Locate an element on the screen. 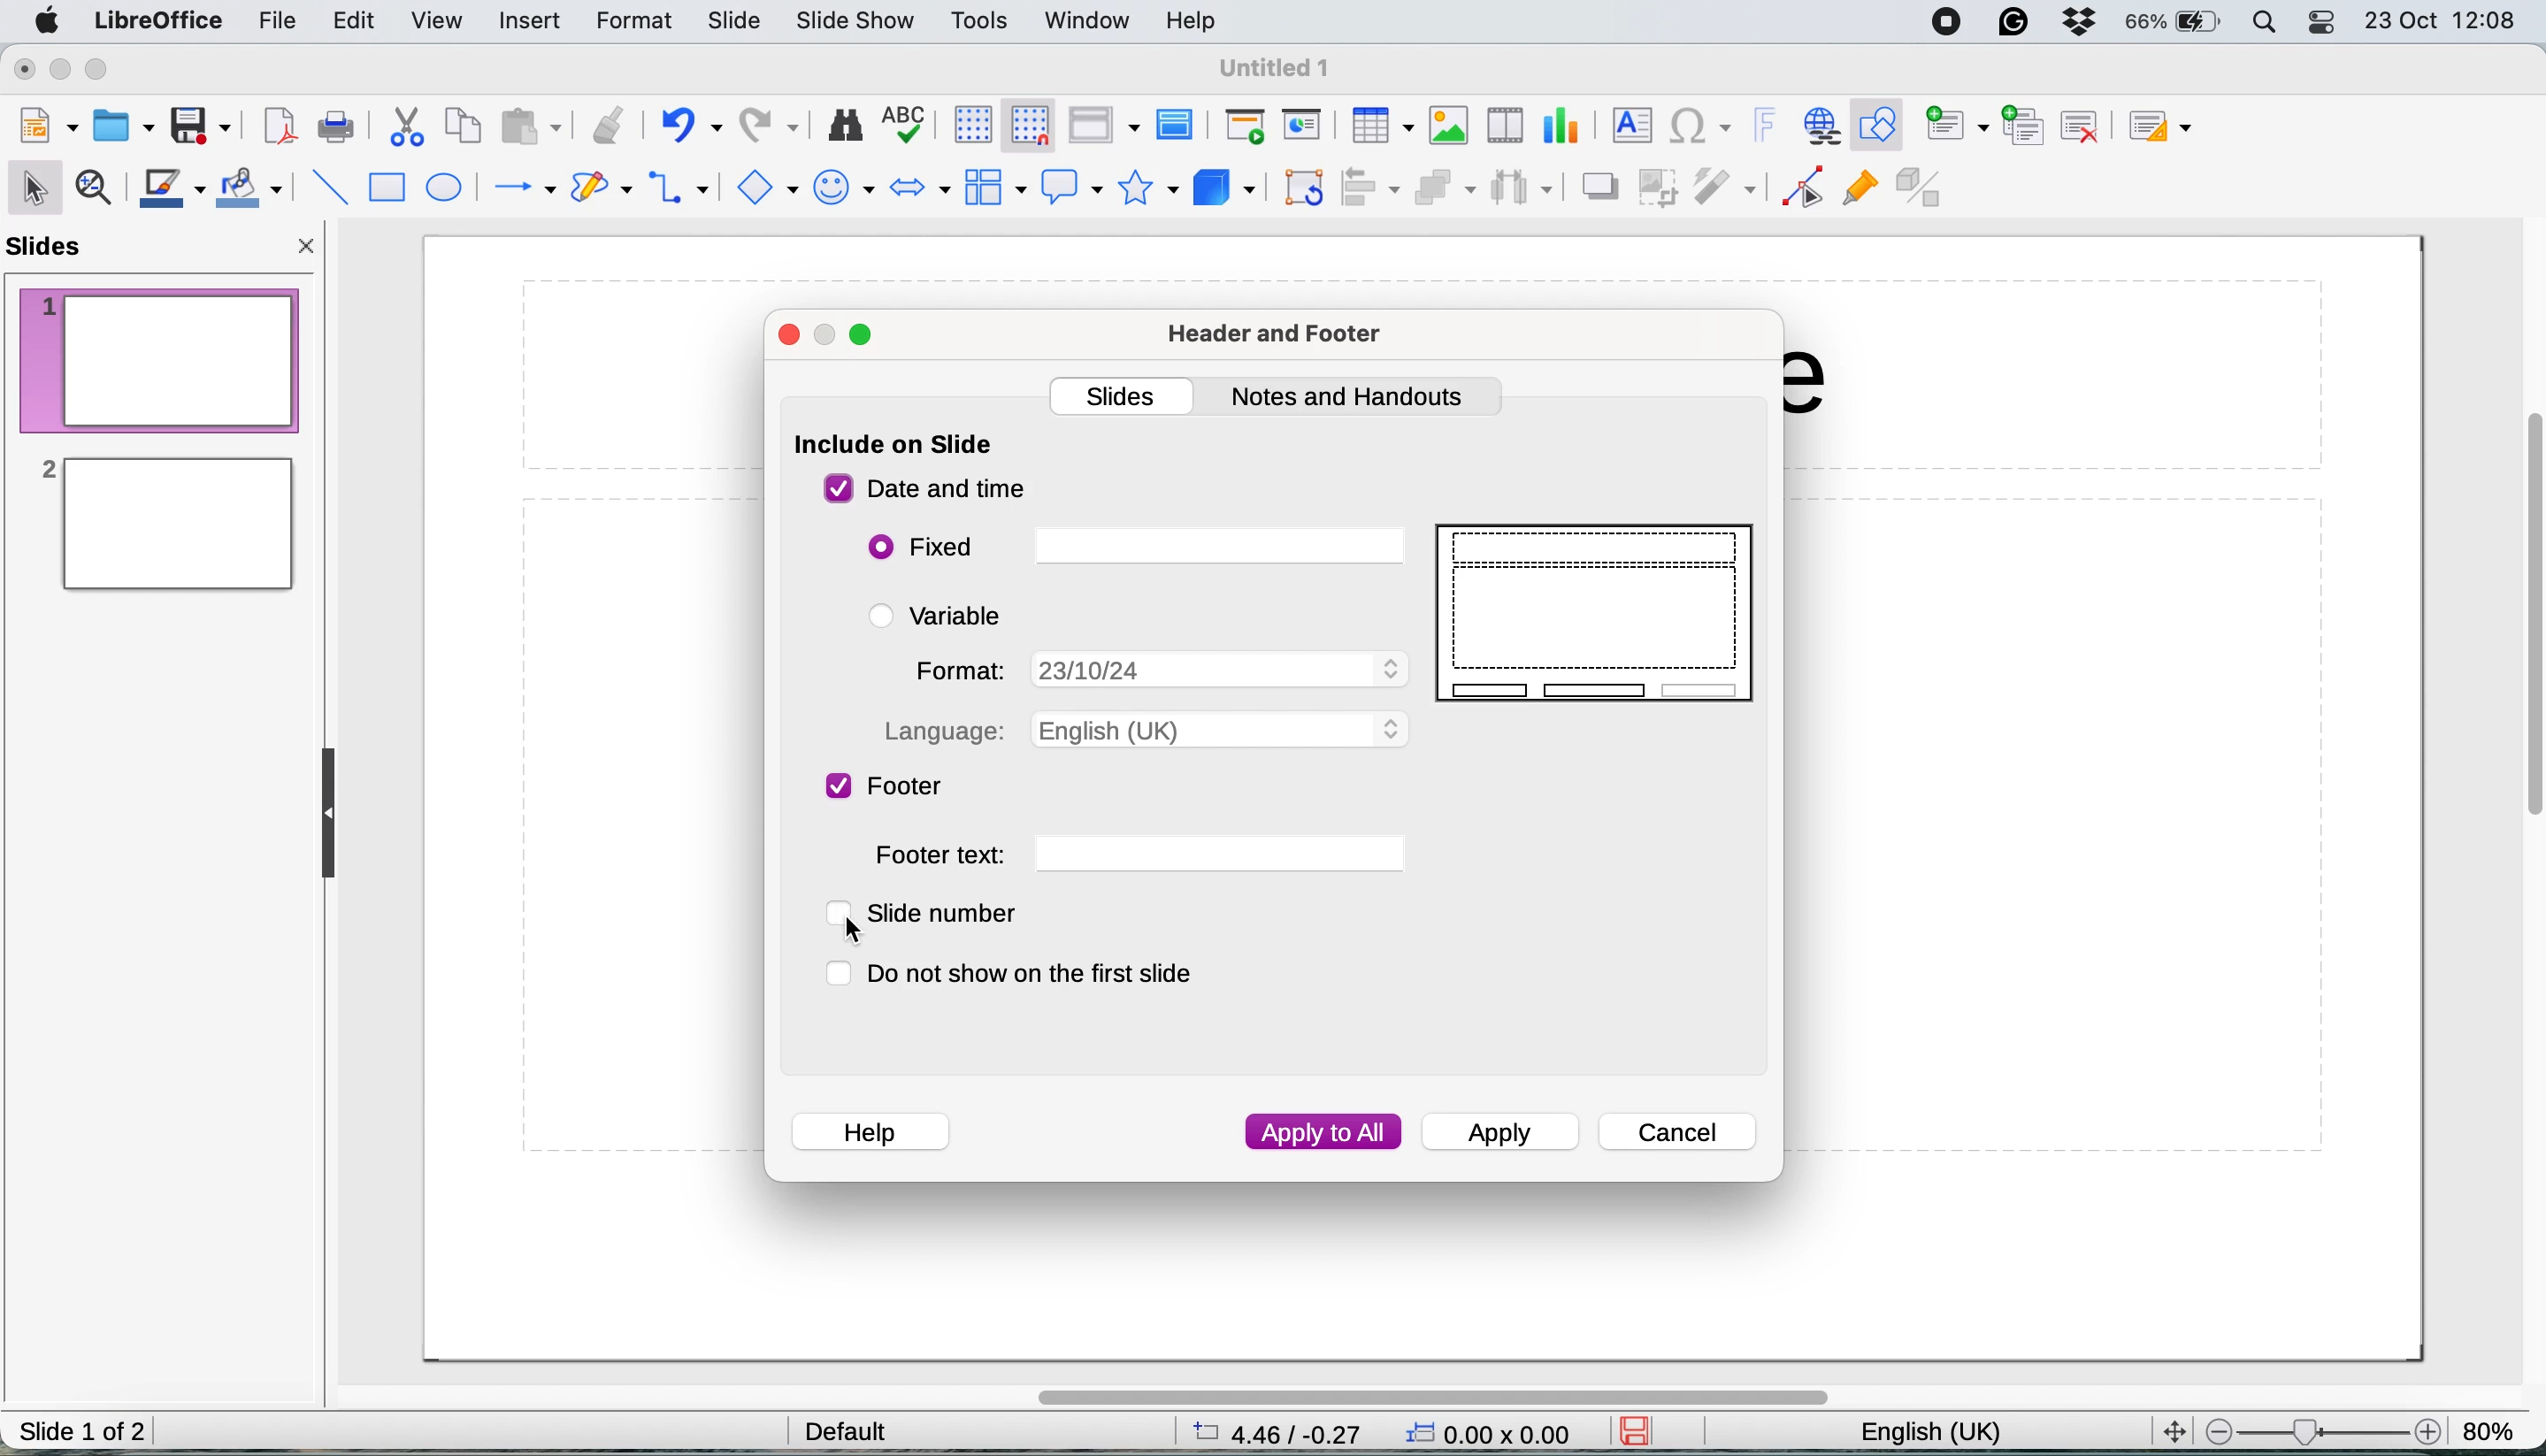 The height and width of the screenshot is (1456, 2546). cancel is located at coordinates (1679, 1133).